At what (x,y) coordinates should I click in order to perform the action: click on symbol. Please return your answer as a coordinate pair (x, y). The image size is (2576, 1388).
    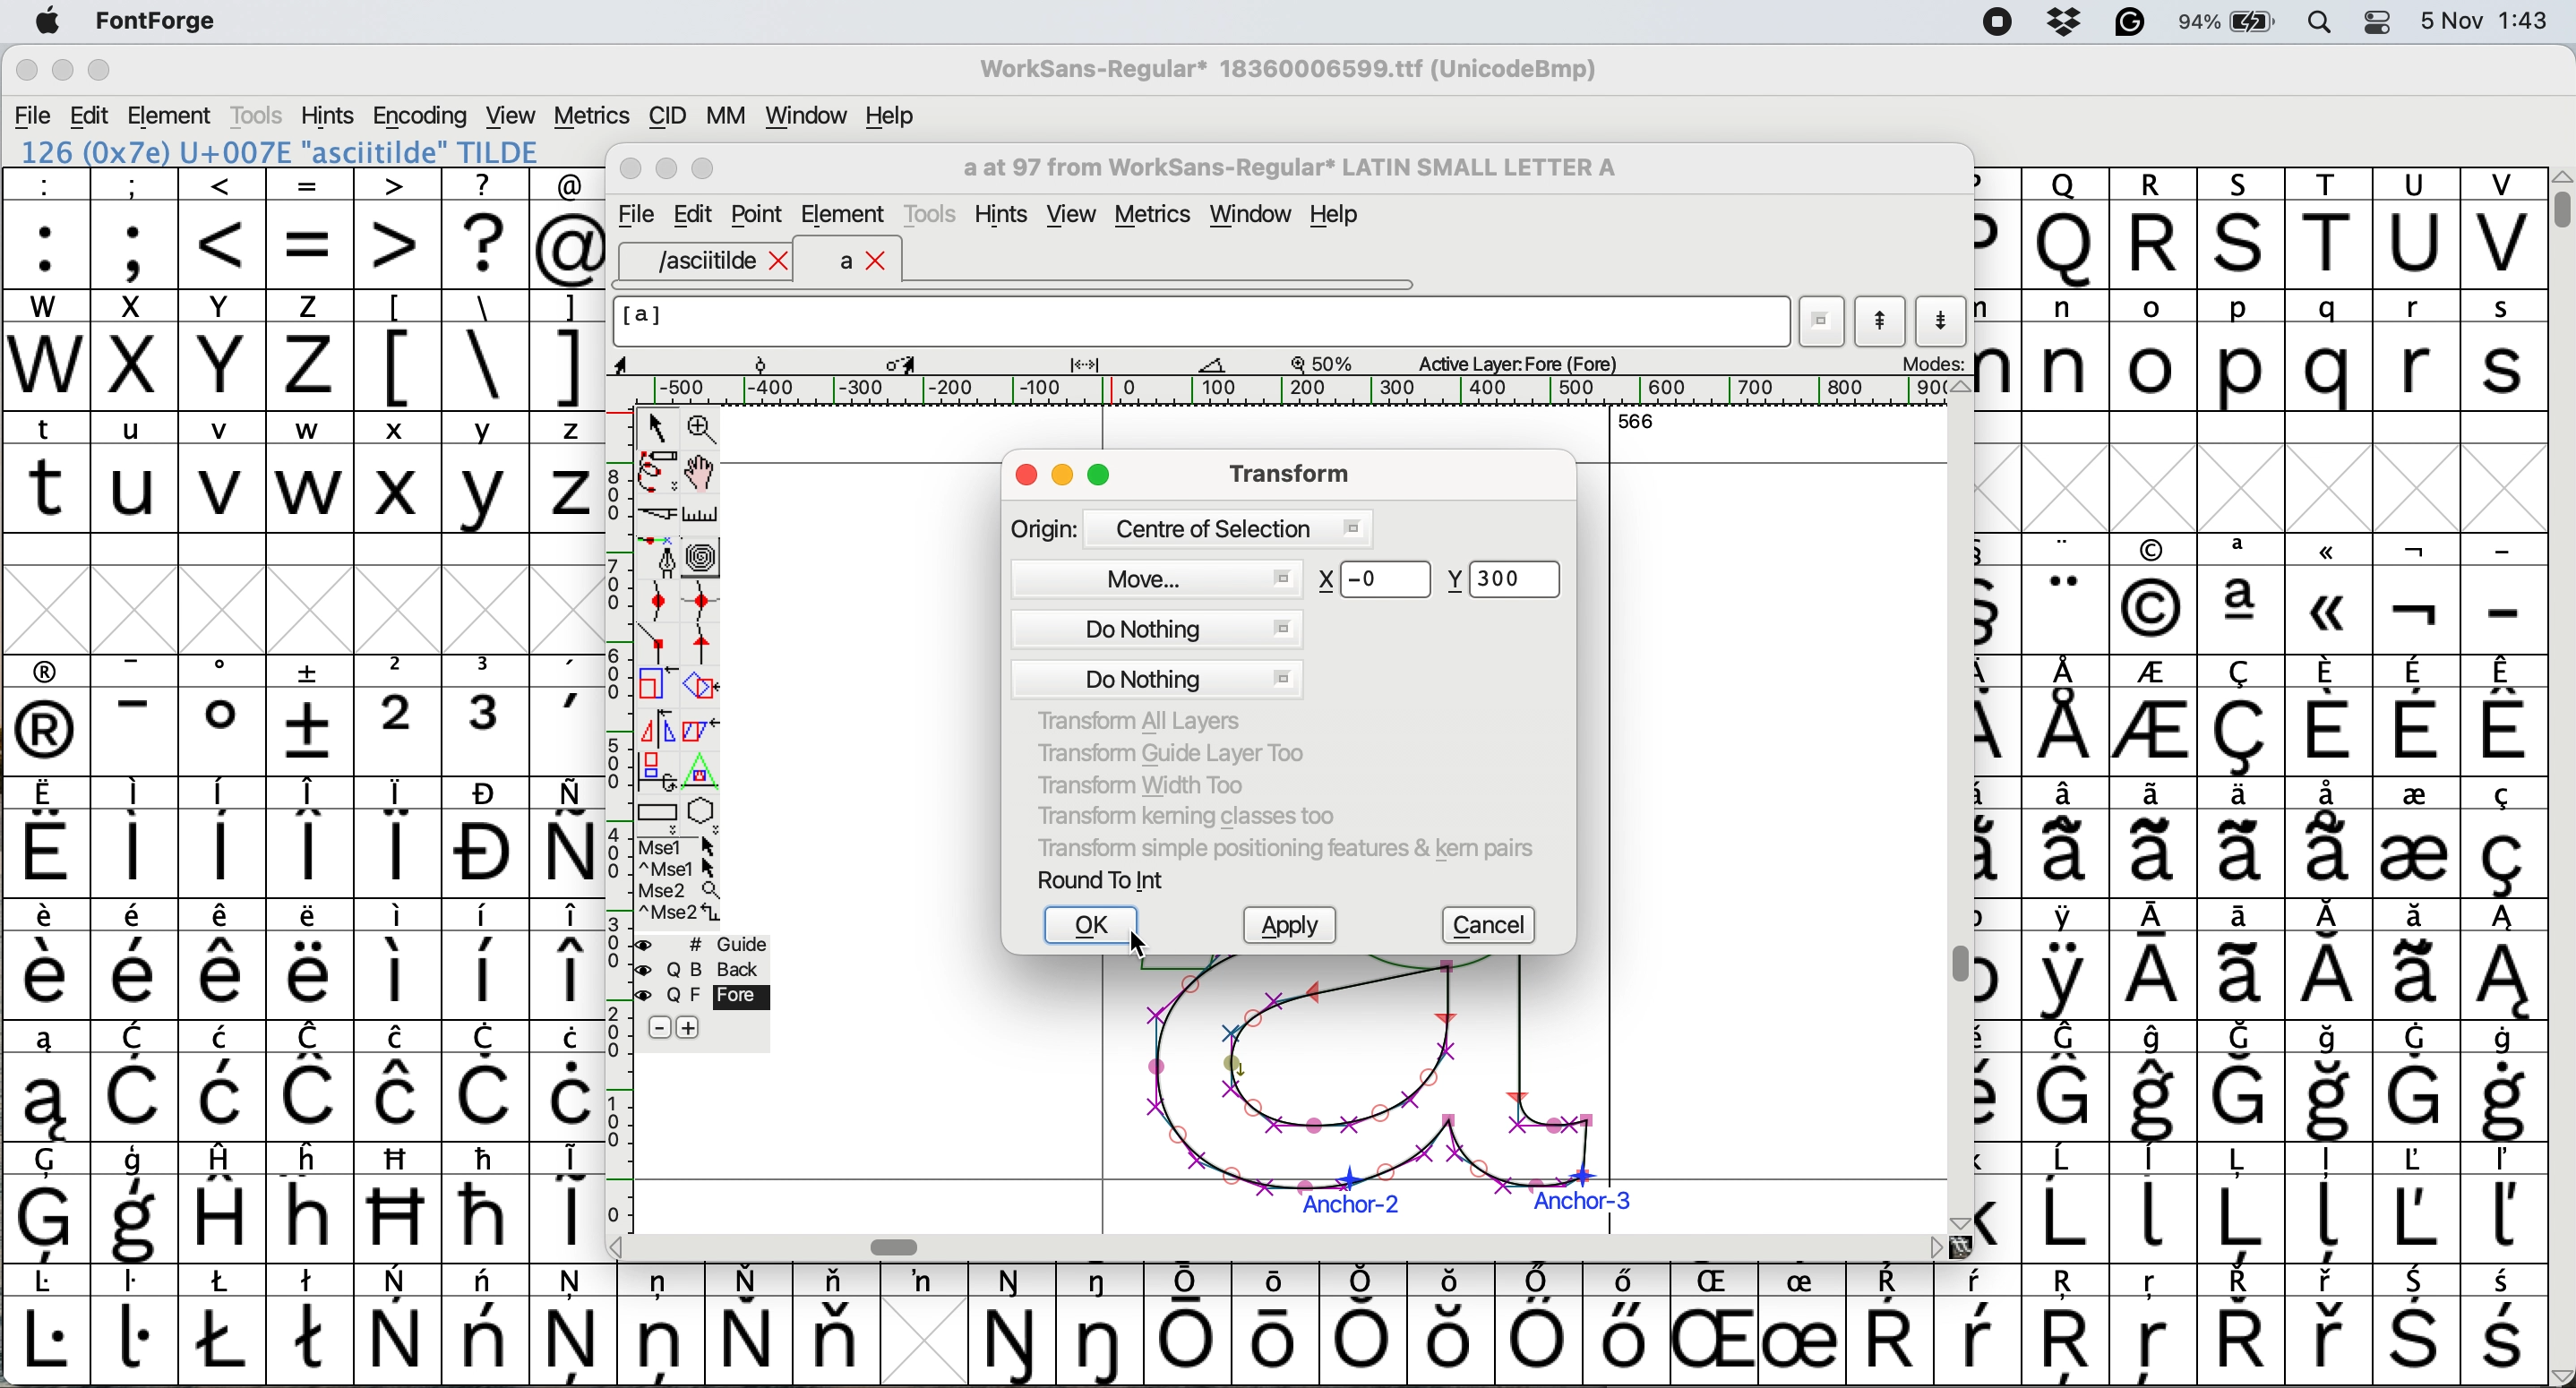
    Looking at the image, I should click on (2419, 596).